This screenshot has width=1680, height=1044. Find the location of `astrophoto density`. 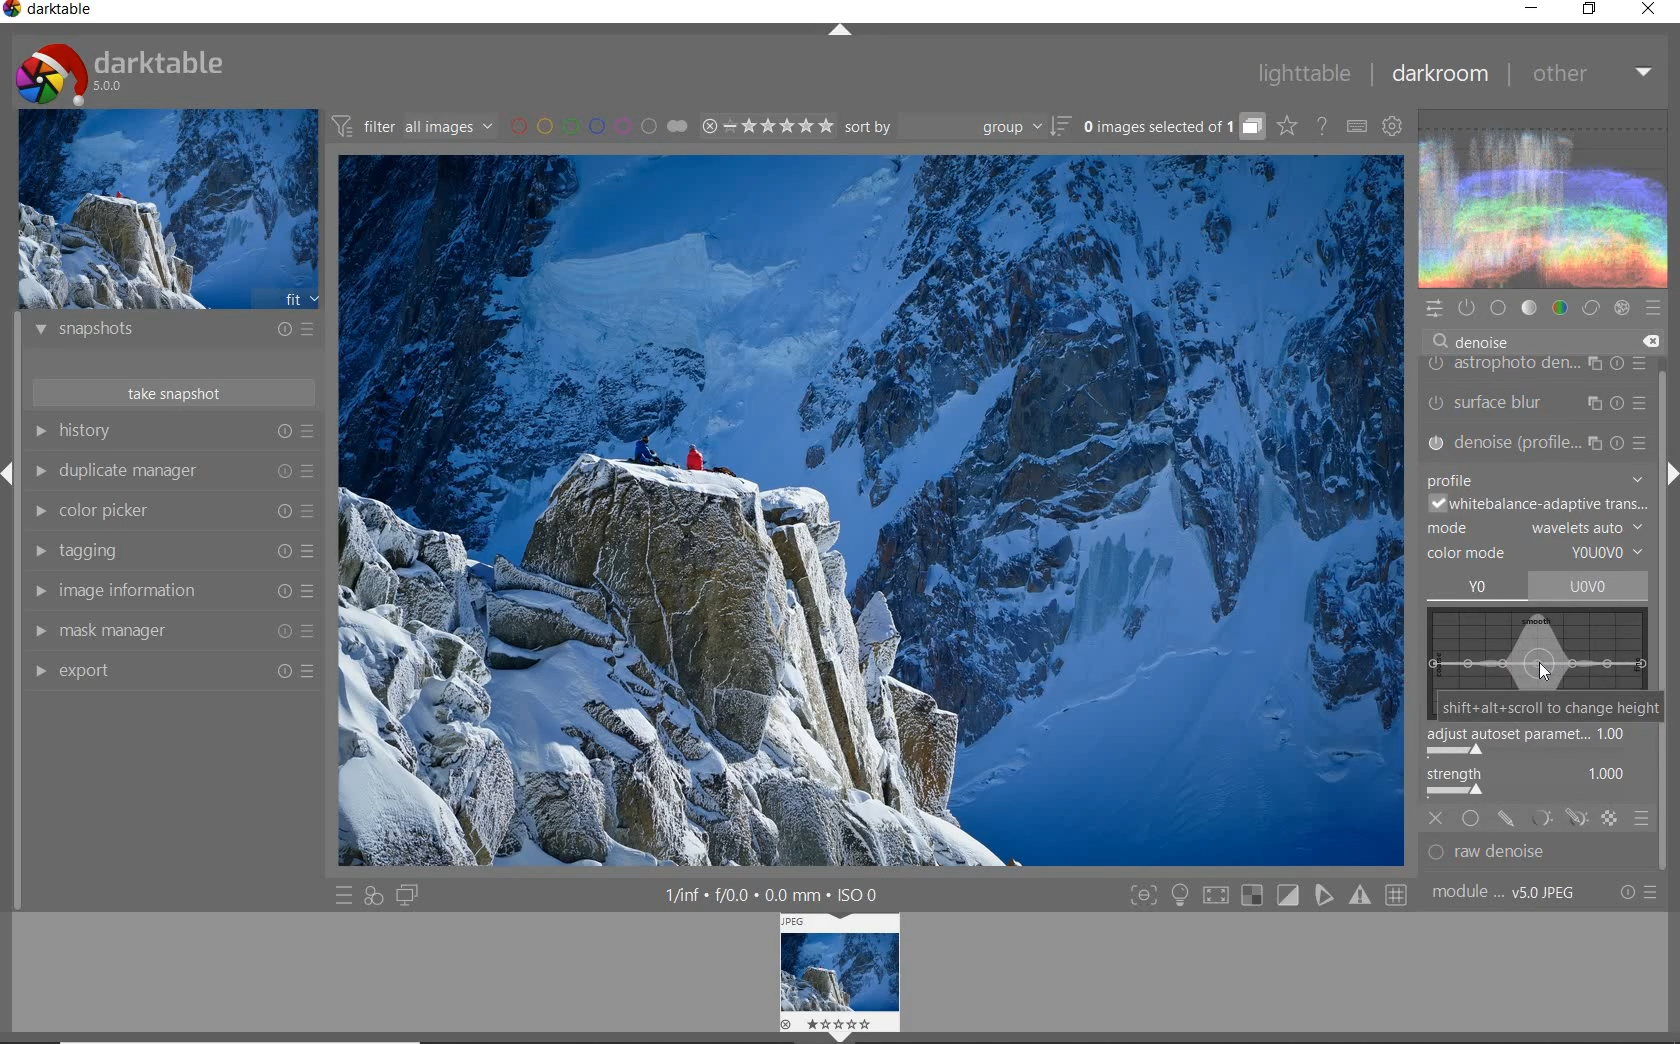

astrophoto density is located at coordinates (1537, 367).